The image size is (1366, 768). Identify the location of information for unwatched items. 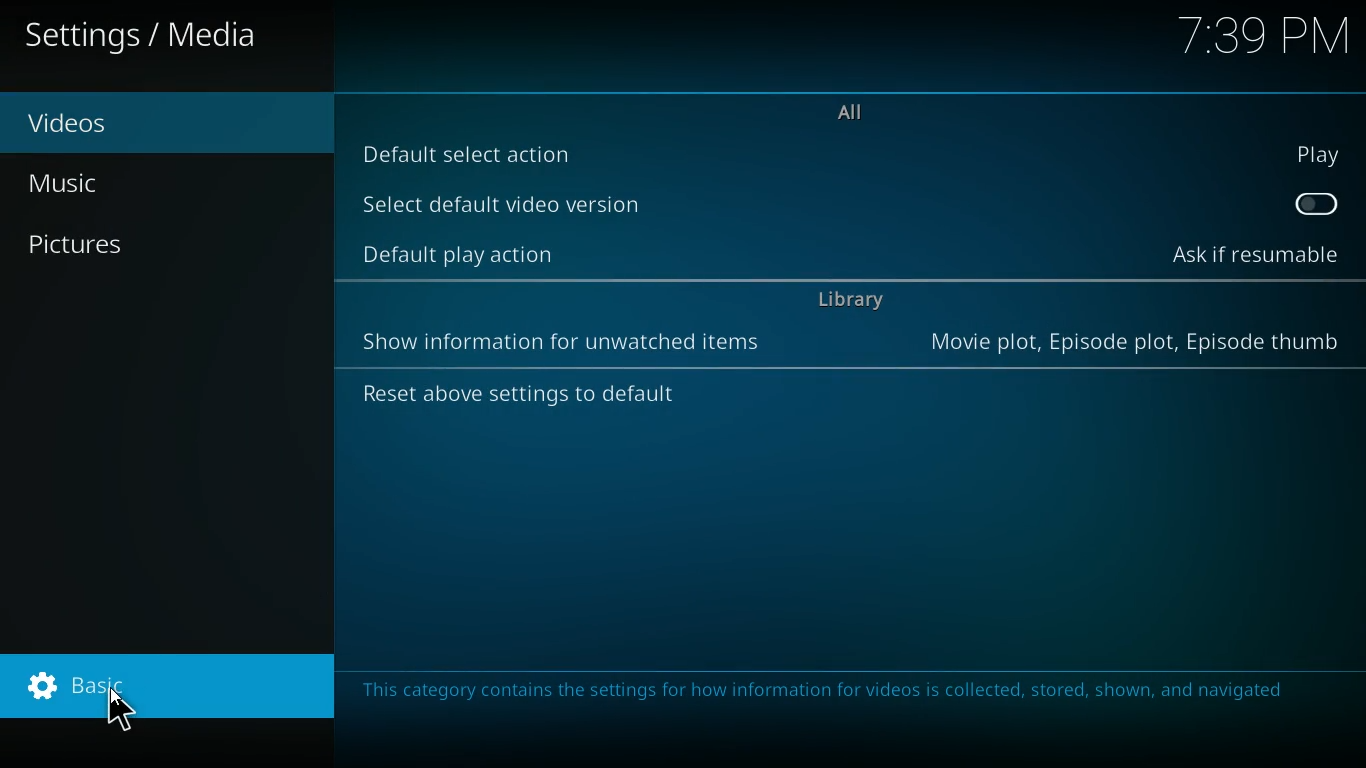
(571, 341).